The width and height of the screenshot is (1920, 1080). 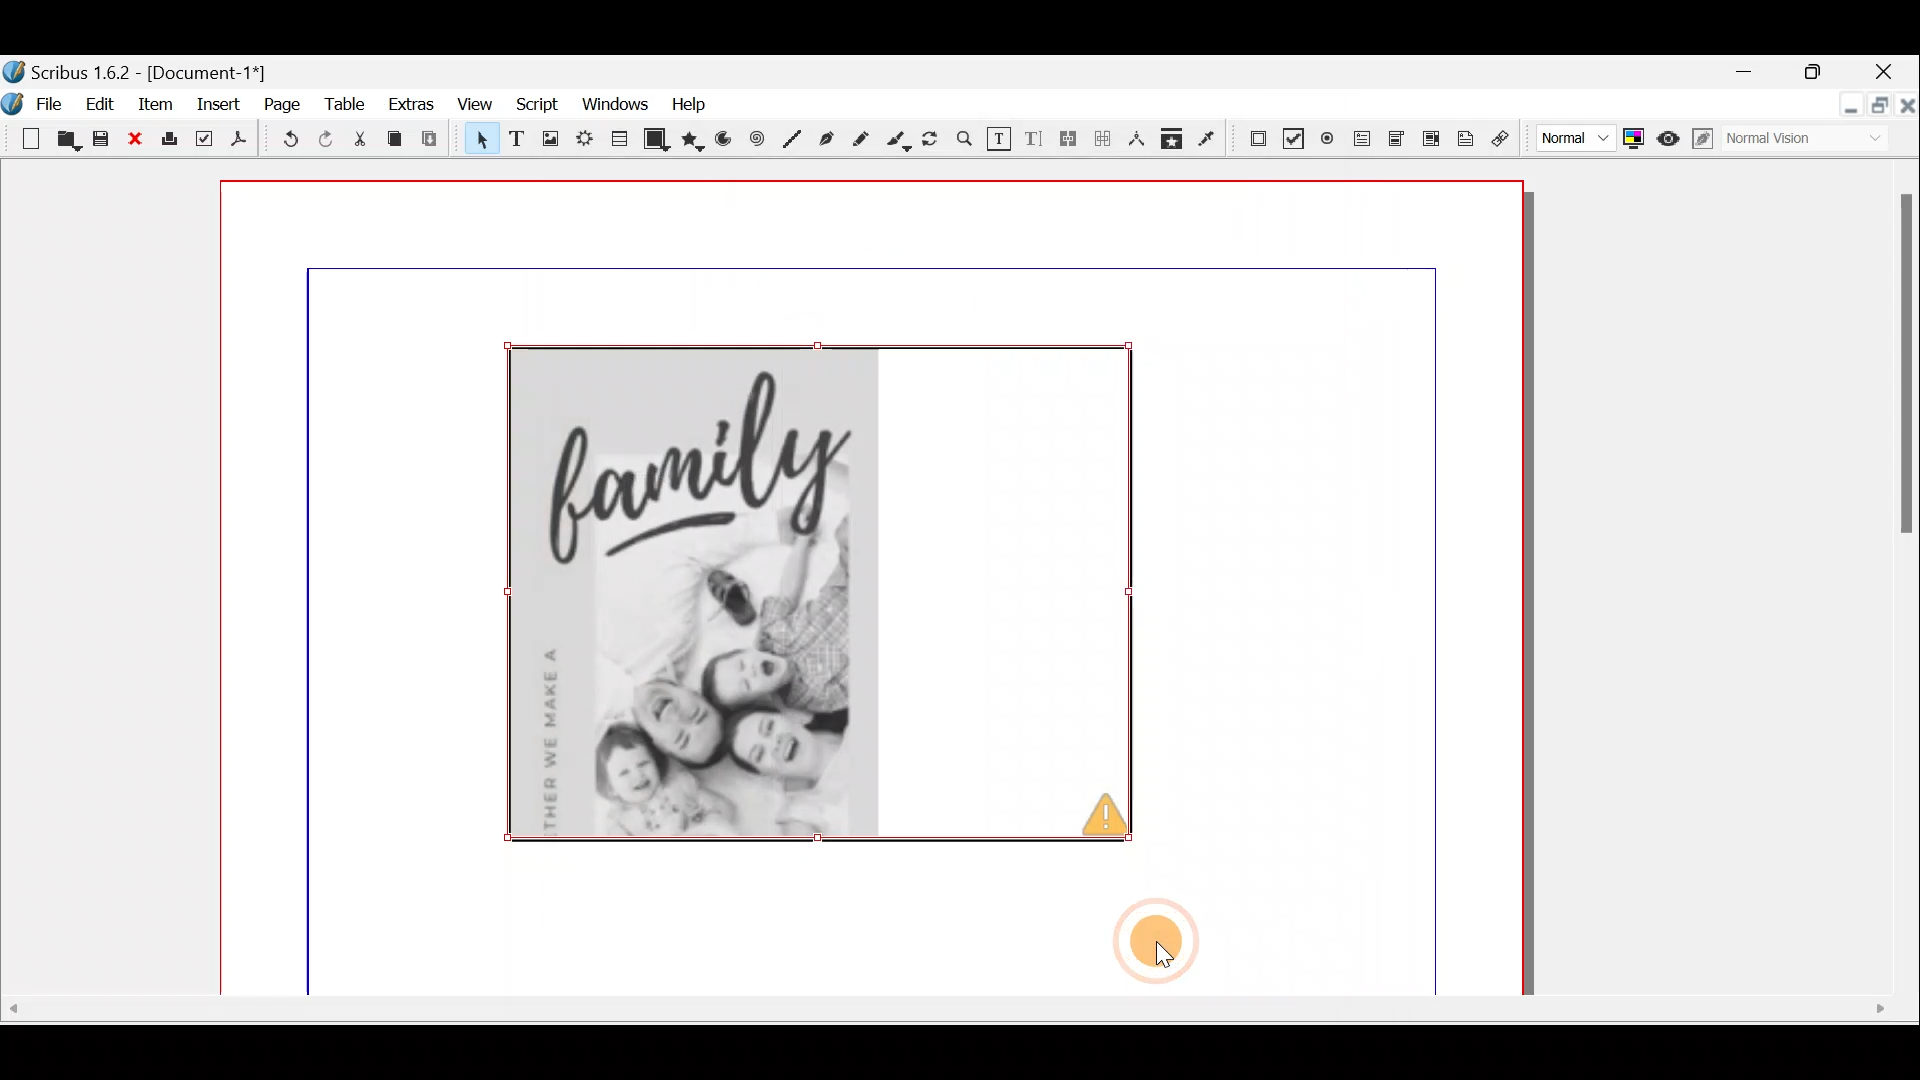 What do you see at coordinates (1155, 952) in the screenshot?
I see `Cursor` at bounding box center [1155, 952].